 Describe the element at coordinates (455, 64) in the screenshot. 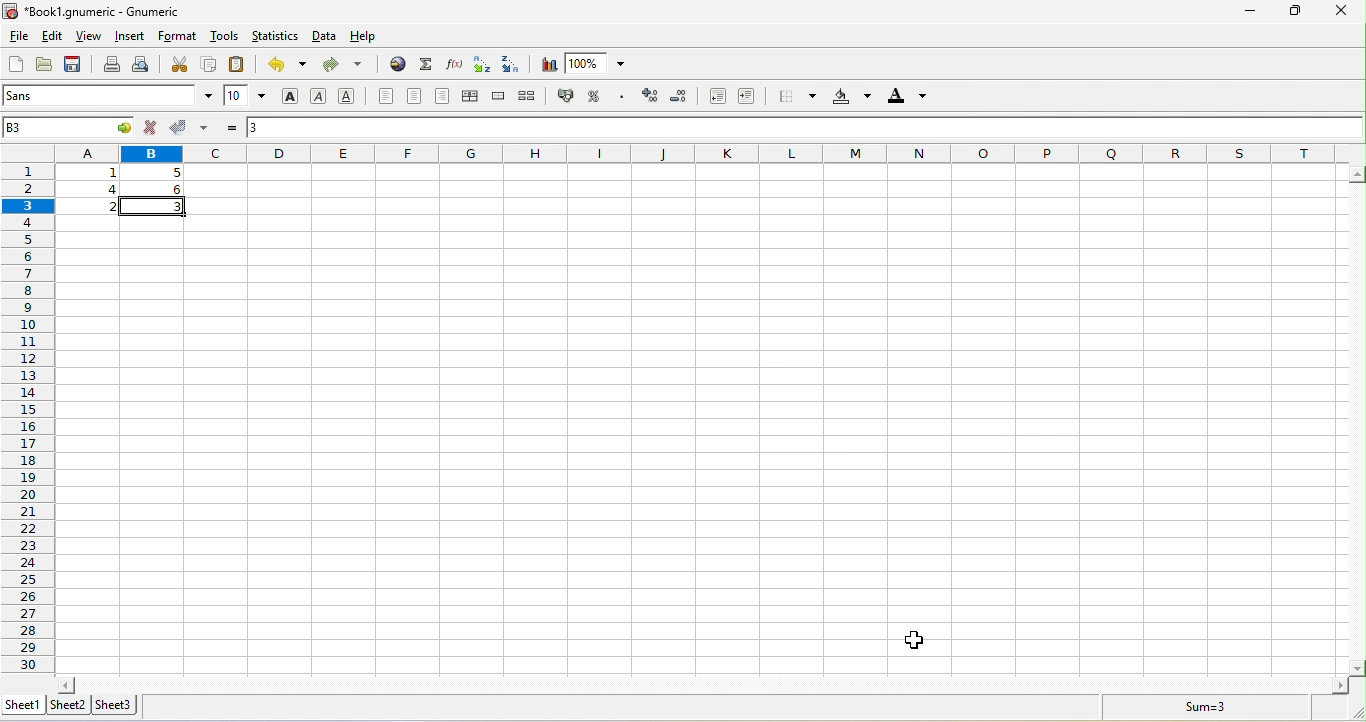

I see `edit the function` at that location.